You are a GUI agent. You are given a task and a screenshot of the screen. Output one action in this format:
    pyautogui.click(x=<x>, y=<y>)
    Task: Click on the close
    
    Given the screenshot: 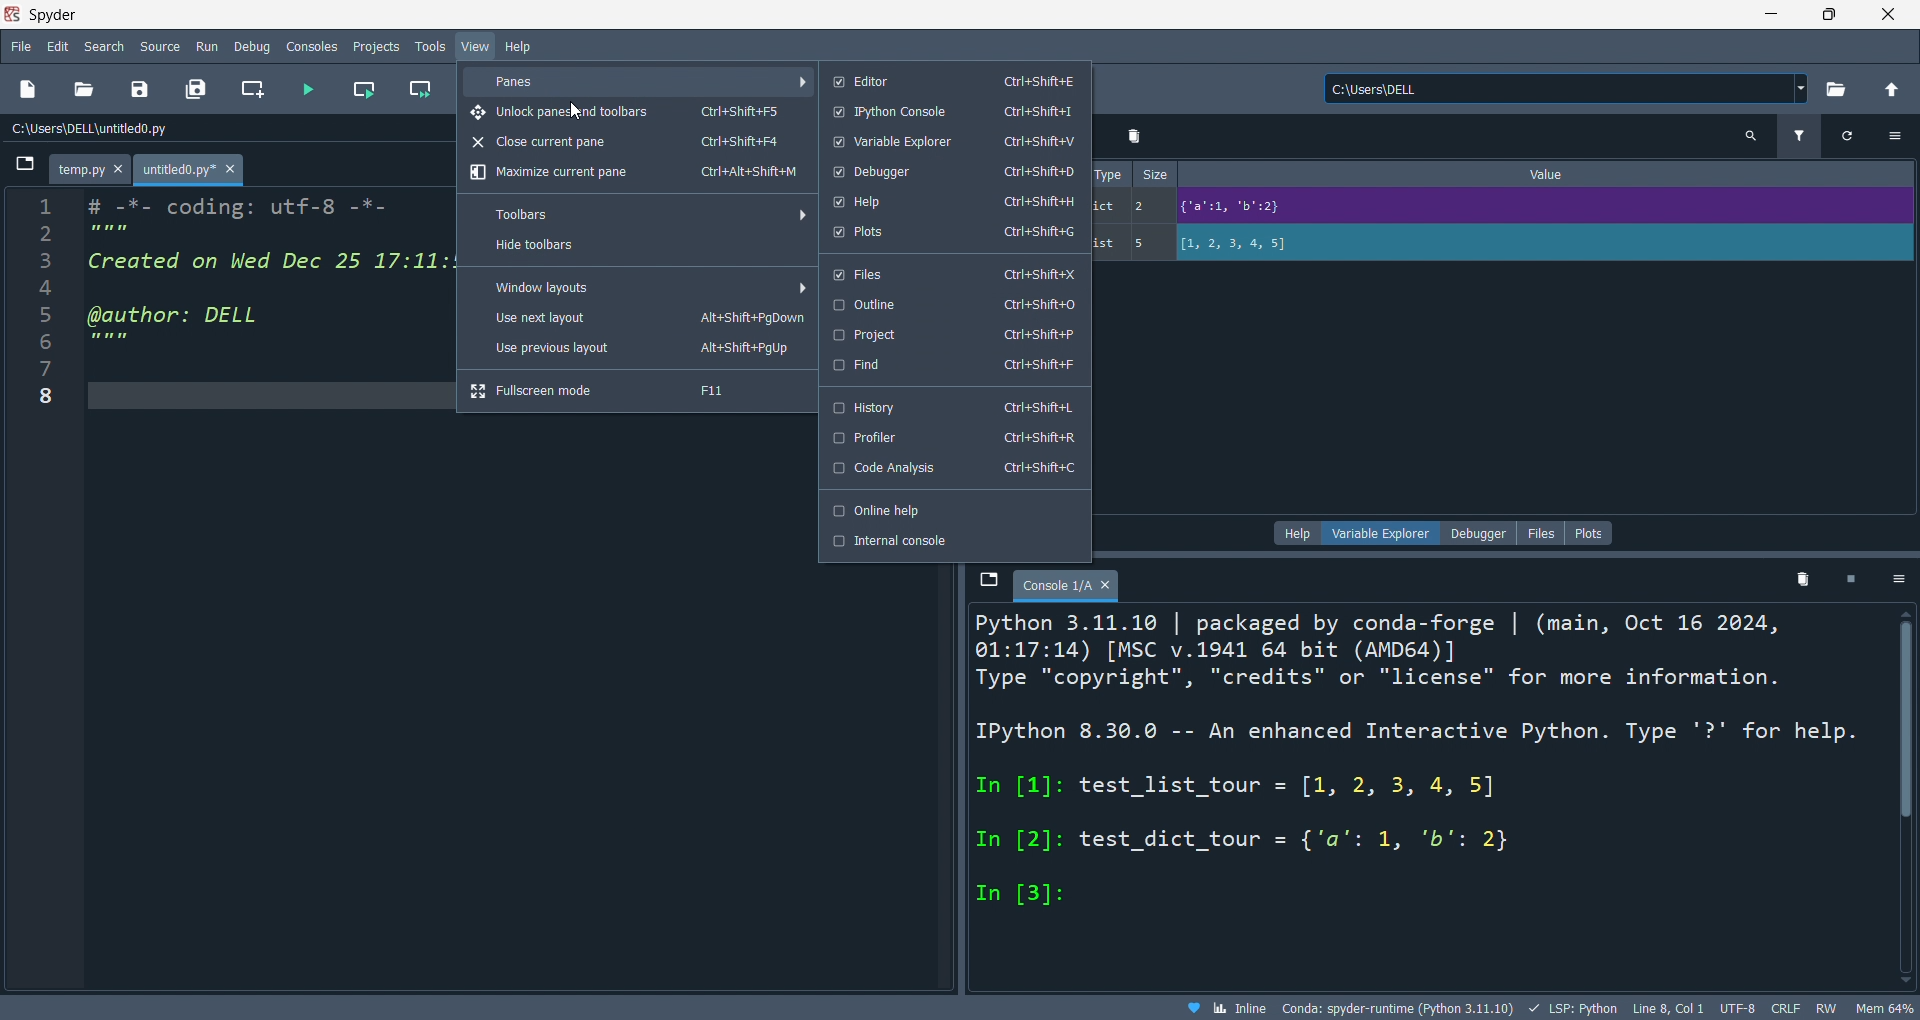 What is the action you would take?
    pyautogui.click(x=1889, y=14)
    